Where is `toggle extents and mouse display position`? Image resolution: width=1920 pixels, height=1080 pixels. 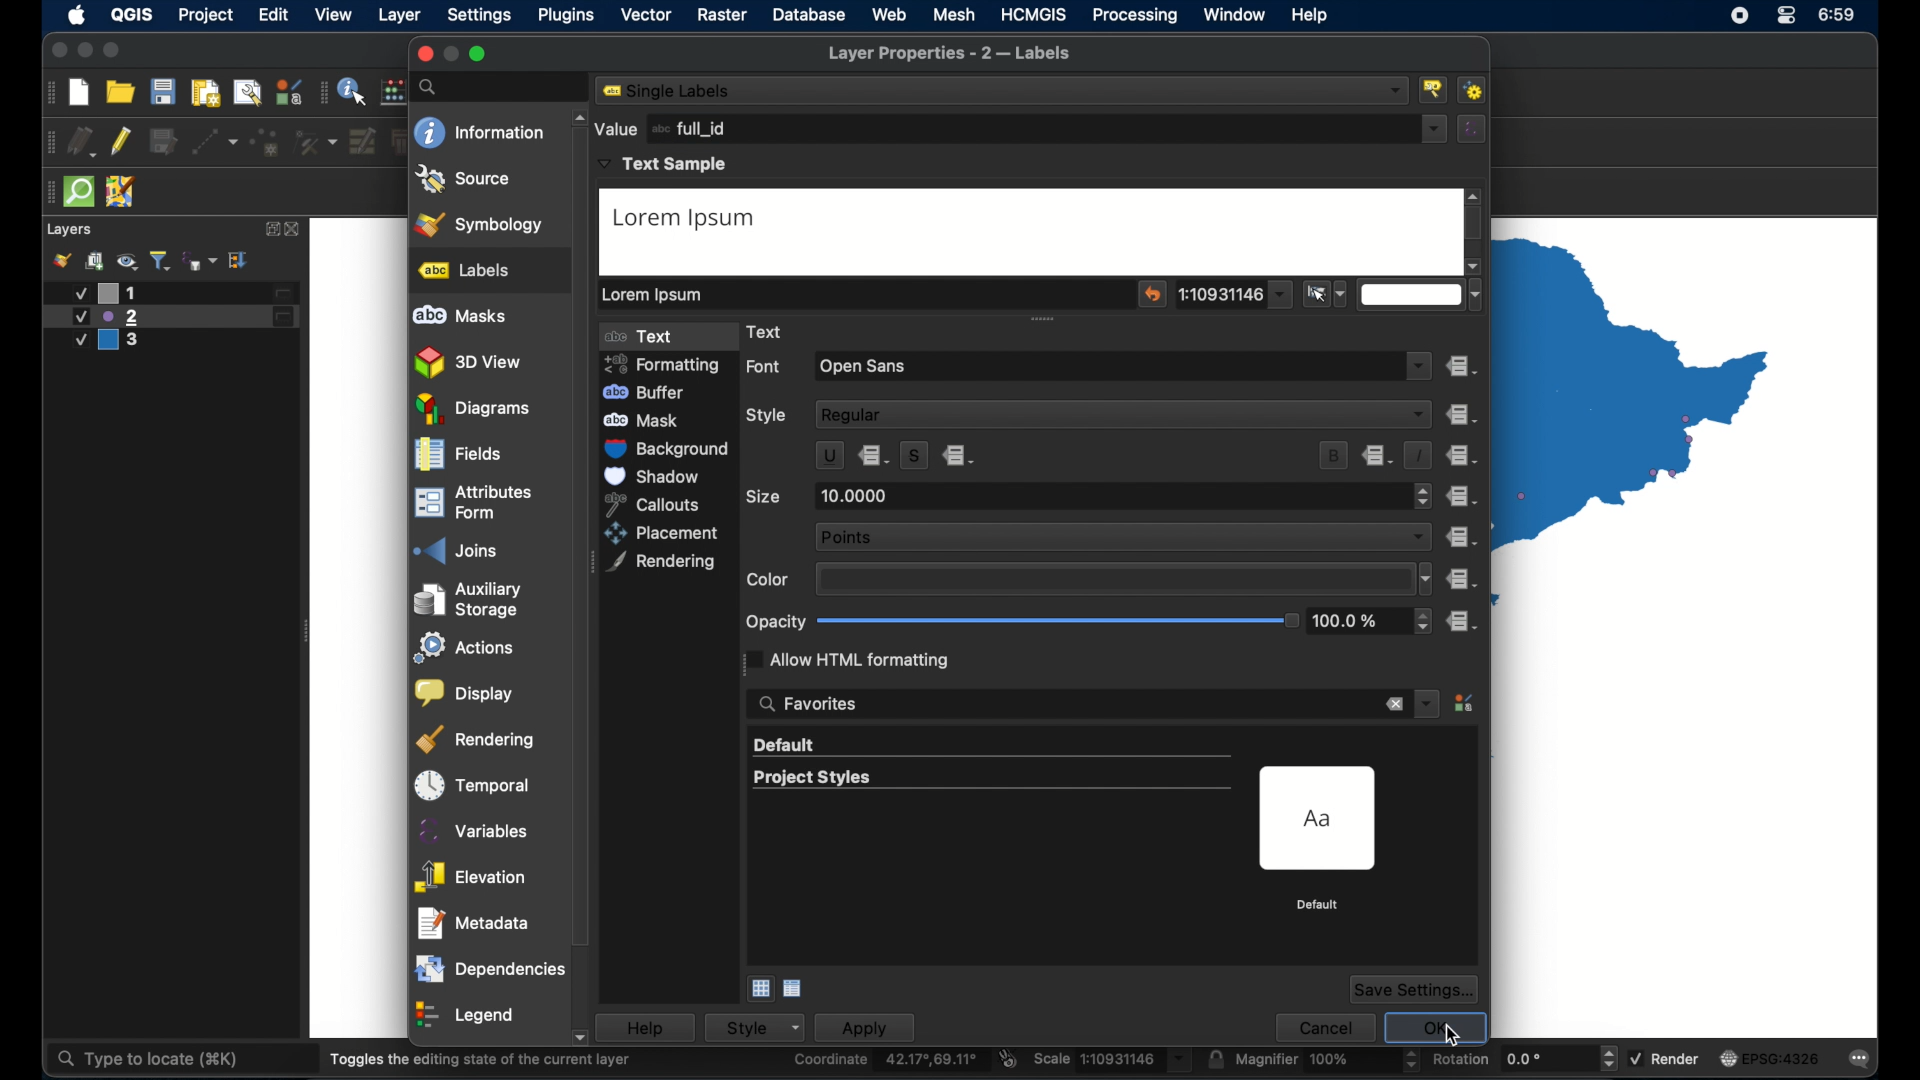
toggle extents and mouse display position is located at coordinates (1009, 1058).